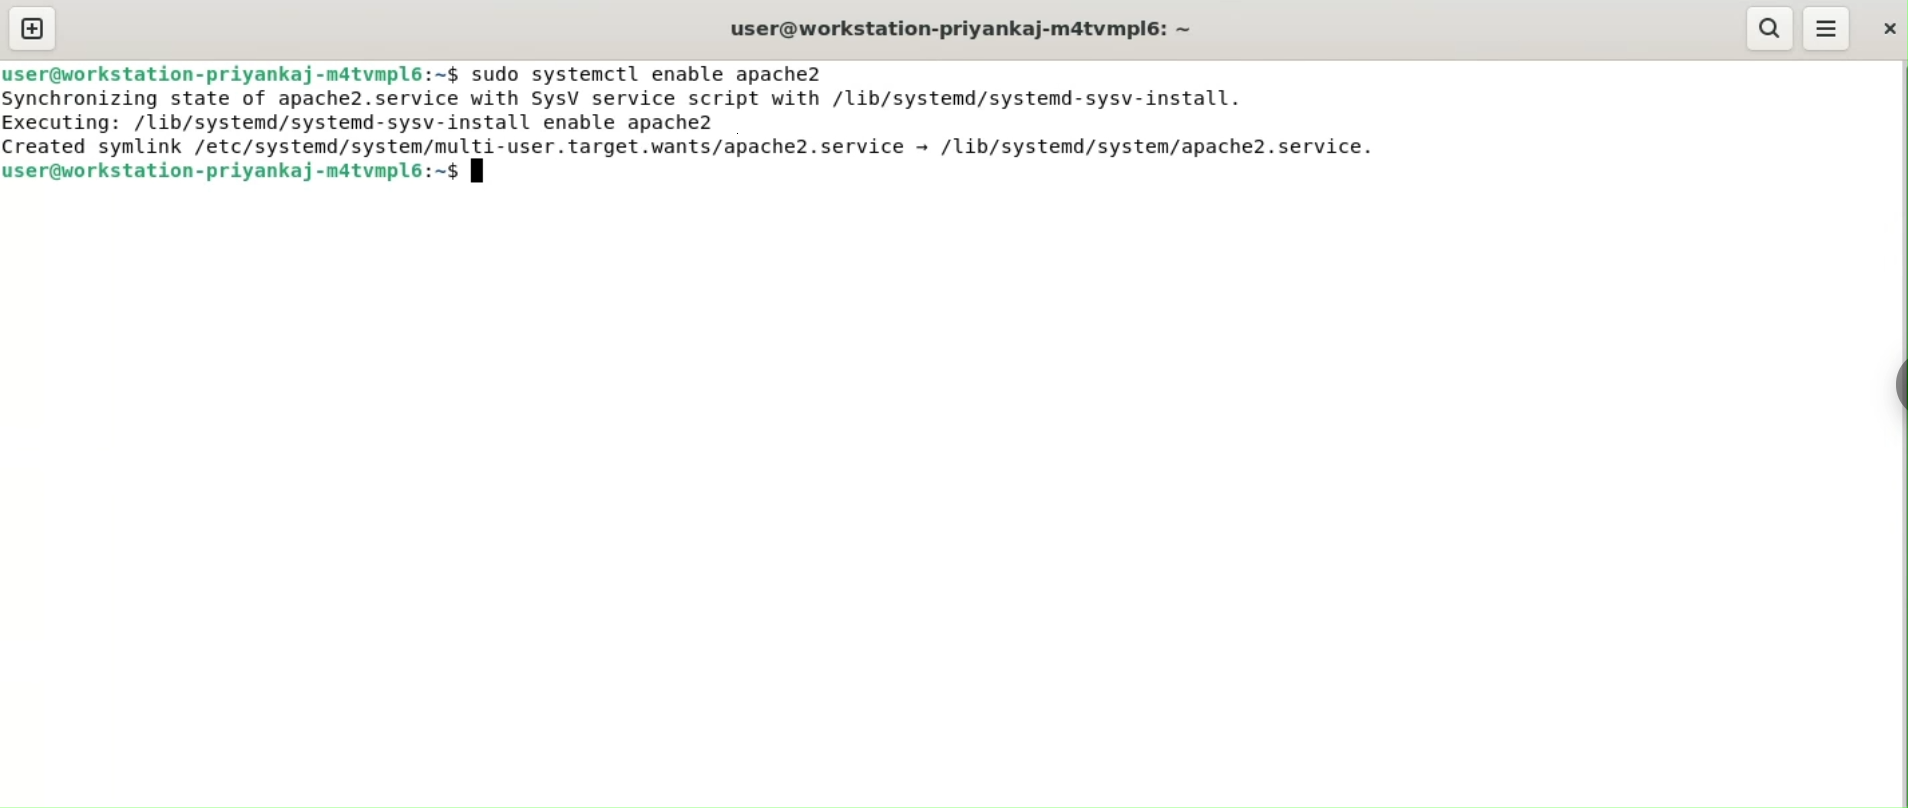  What do you see at coordinates (231, 73) in the screenshot?
I see `user@workstation-priyankaj-m4tvmpl6:~$` at bounding box center [231, 73].